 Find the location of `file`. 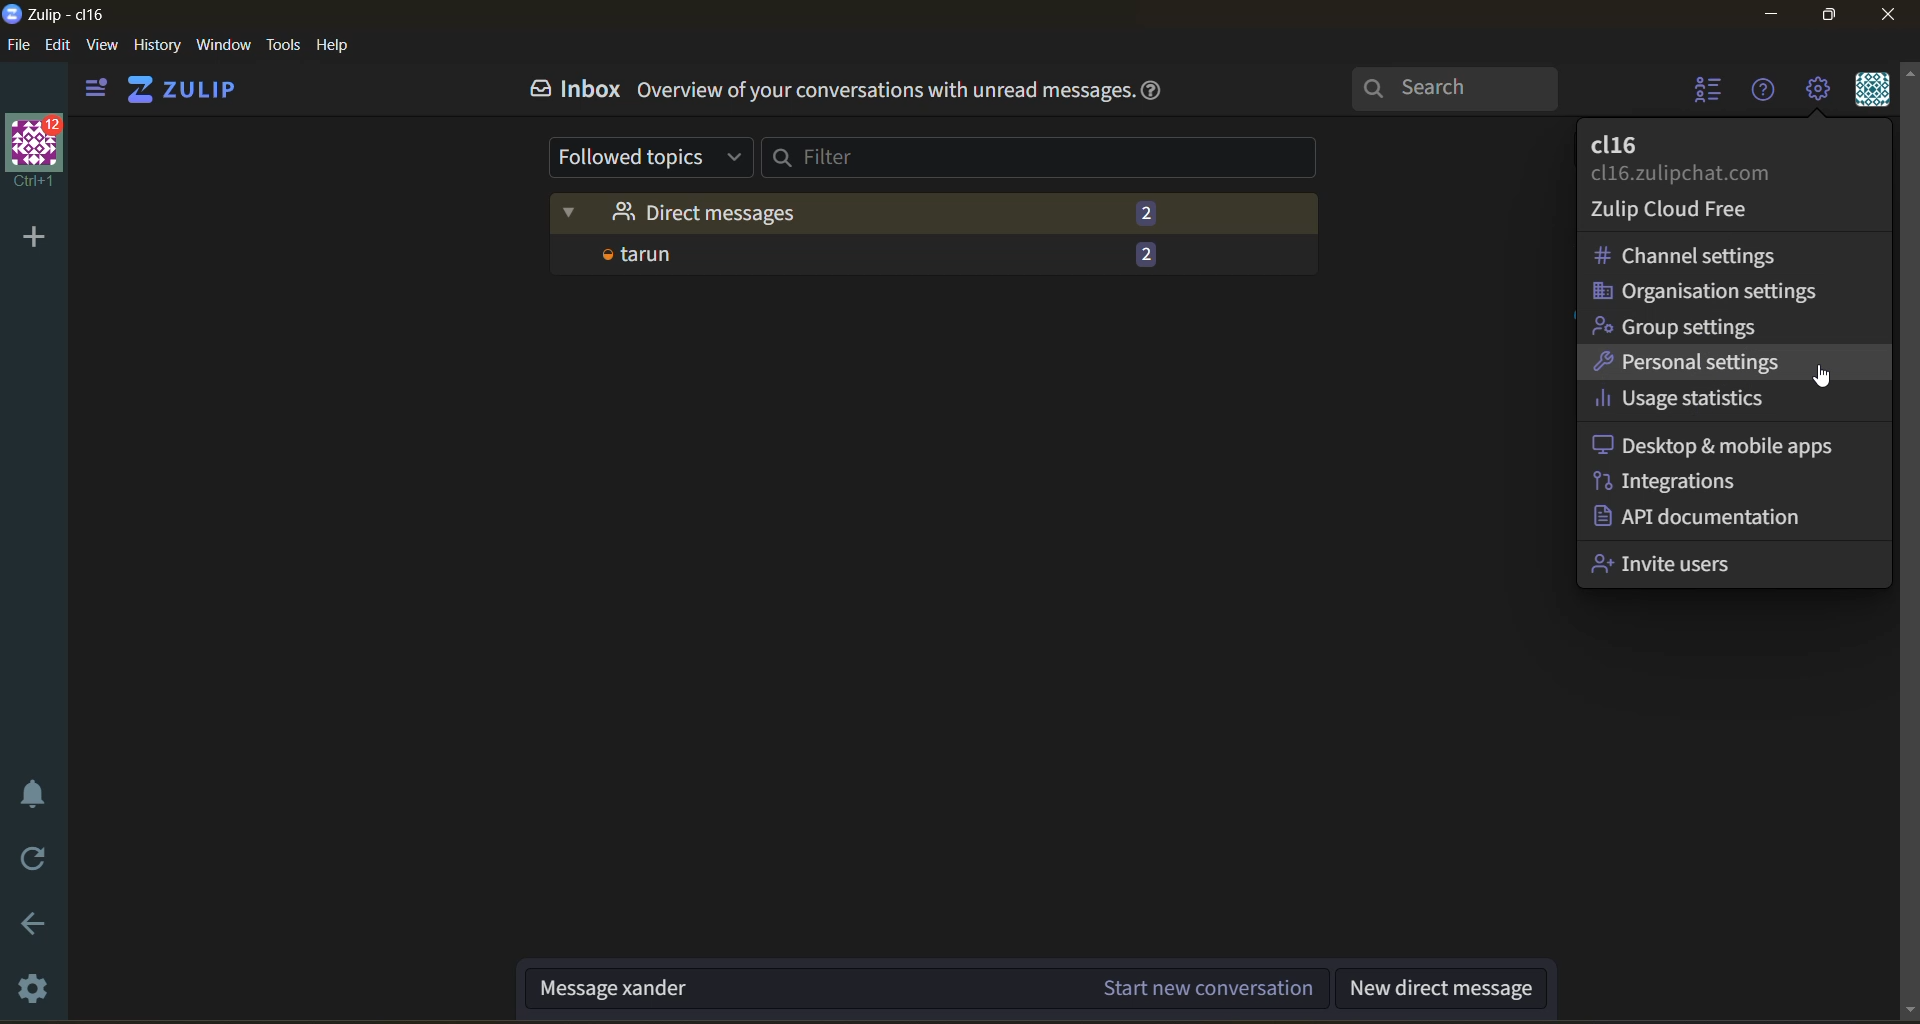

file is located at coordinates (17, 48).